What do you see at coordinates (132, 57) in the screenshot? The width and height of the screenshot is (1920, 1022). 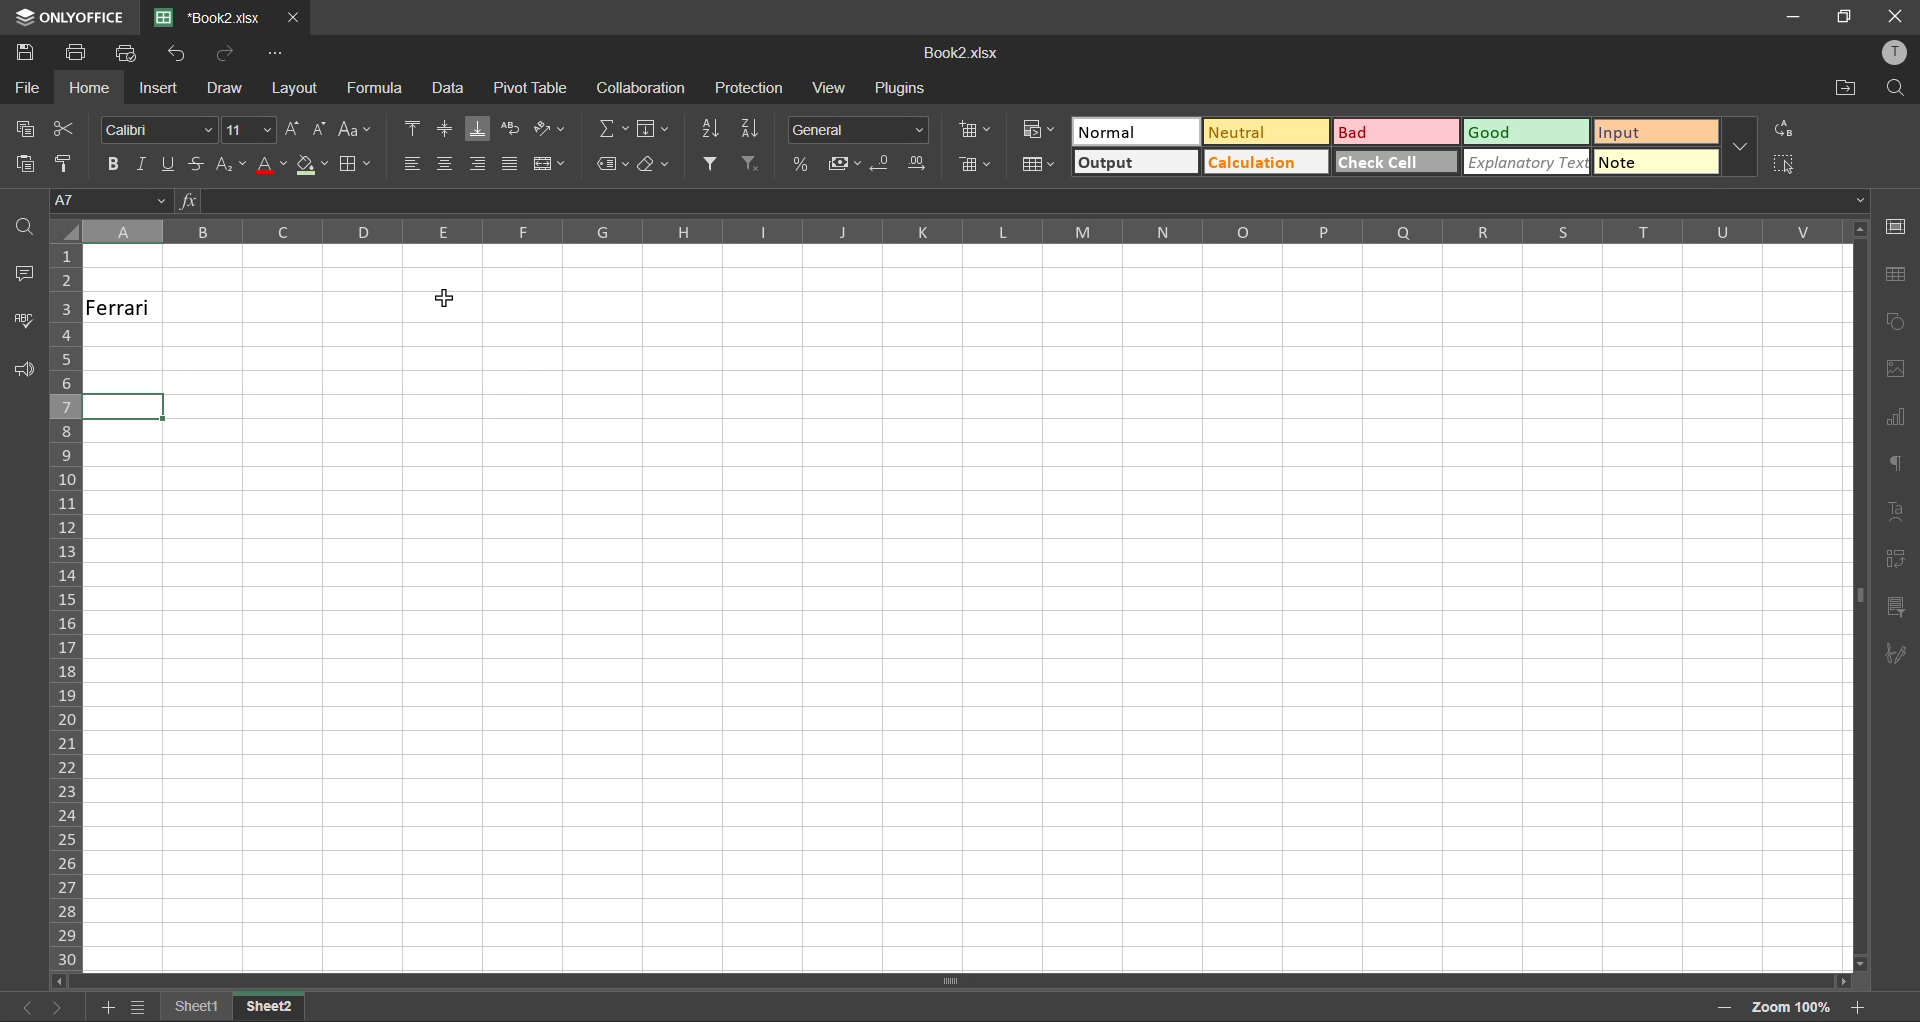 I see `quick print` at bounding box center [132, 57].